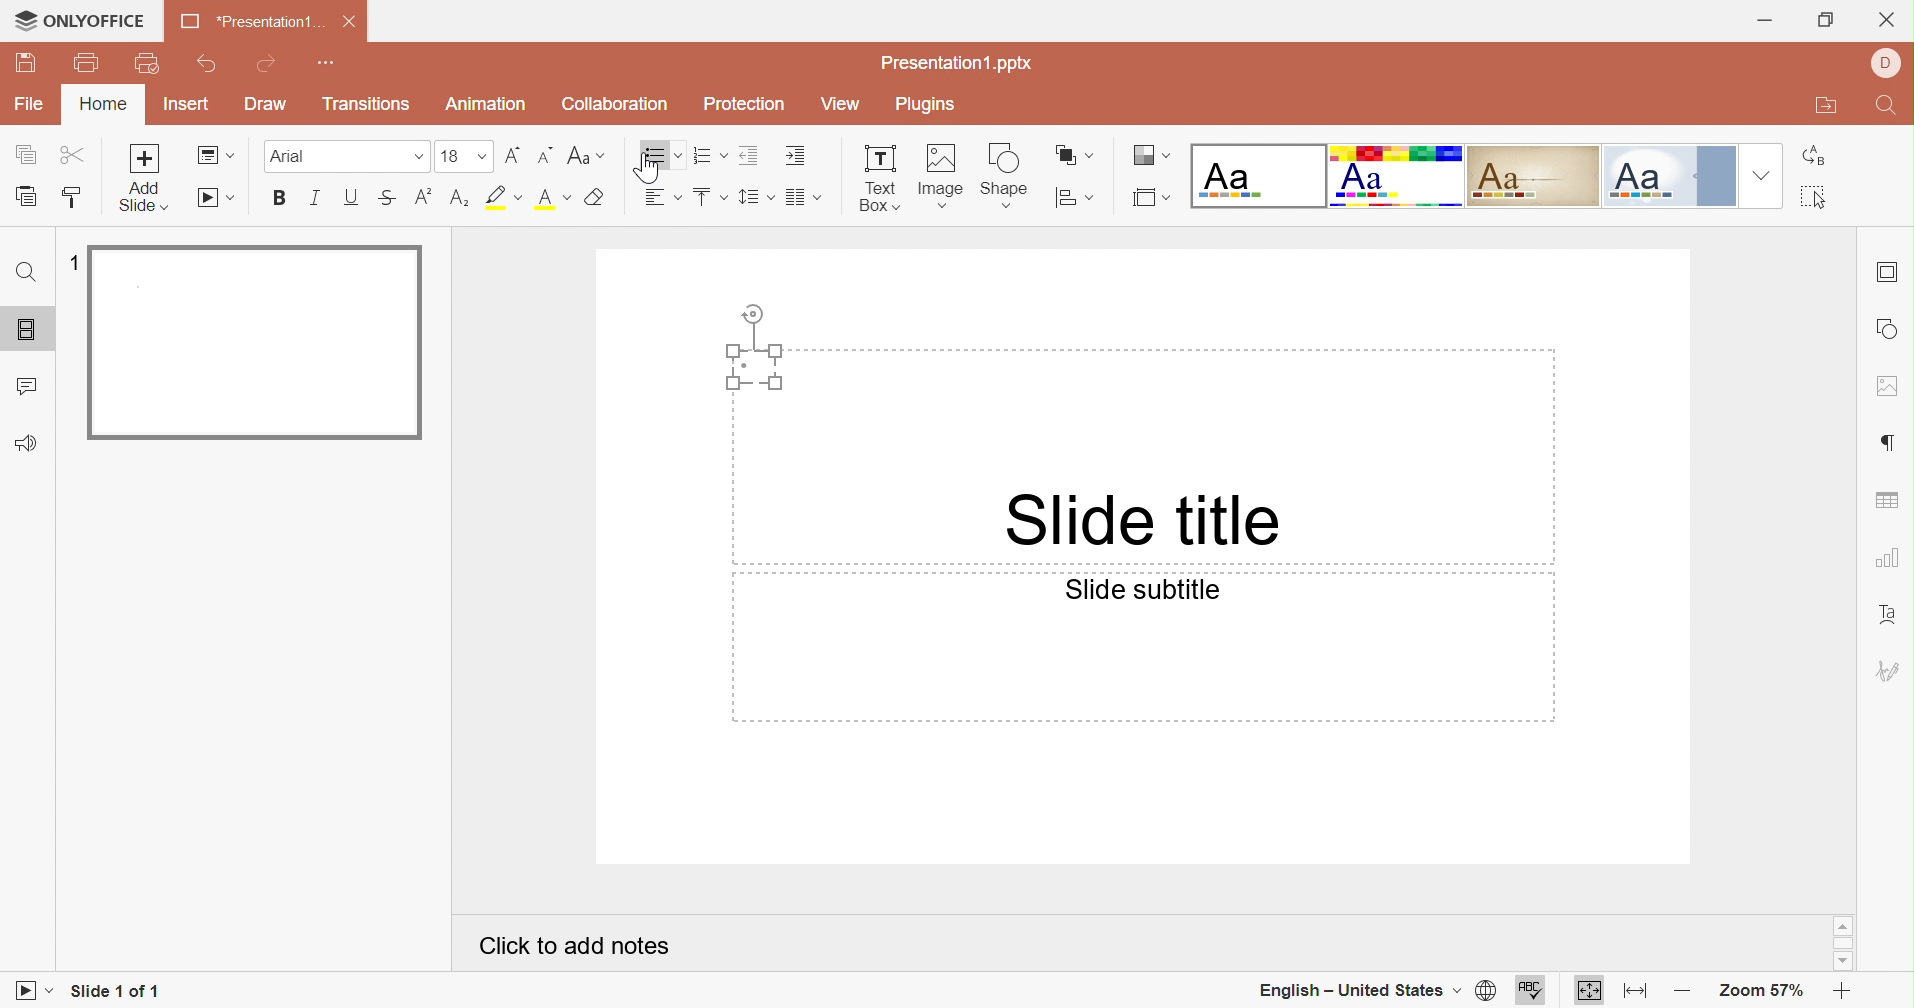 The image size is (1914, 1008). Describe the element at coordinates (873, 180) in the screenshot. I see `Text Box` at that location.